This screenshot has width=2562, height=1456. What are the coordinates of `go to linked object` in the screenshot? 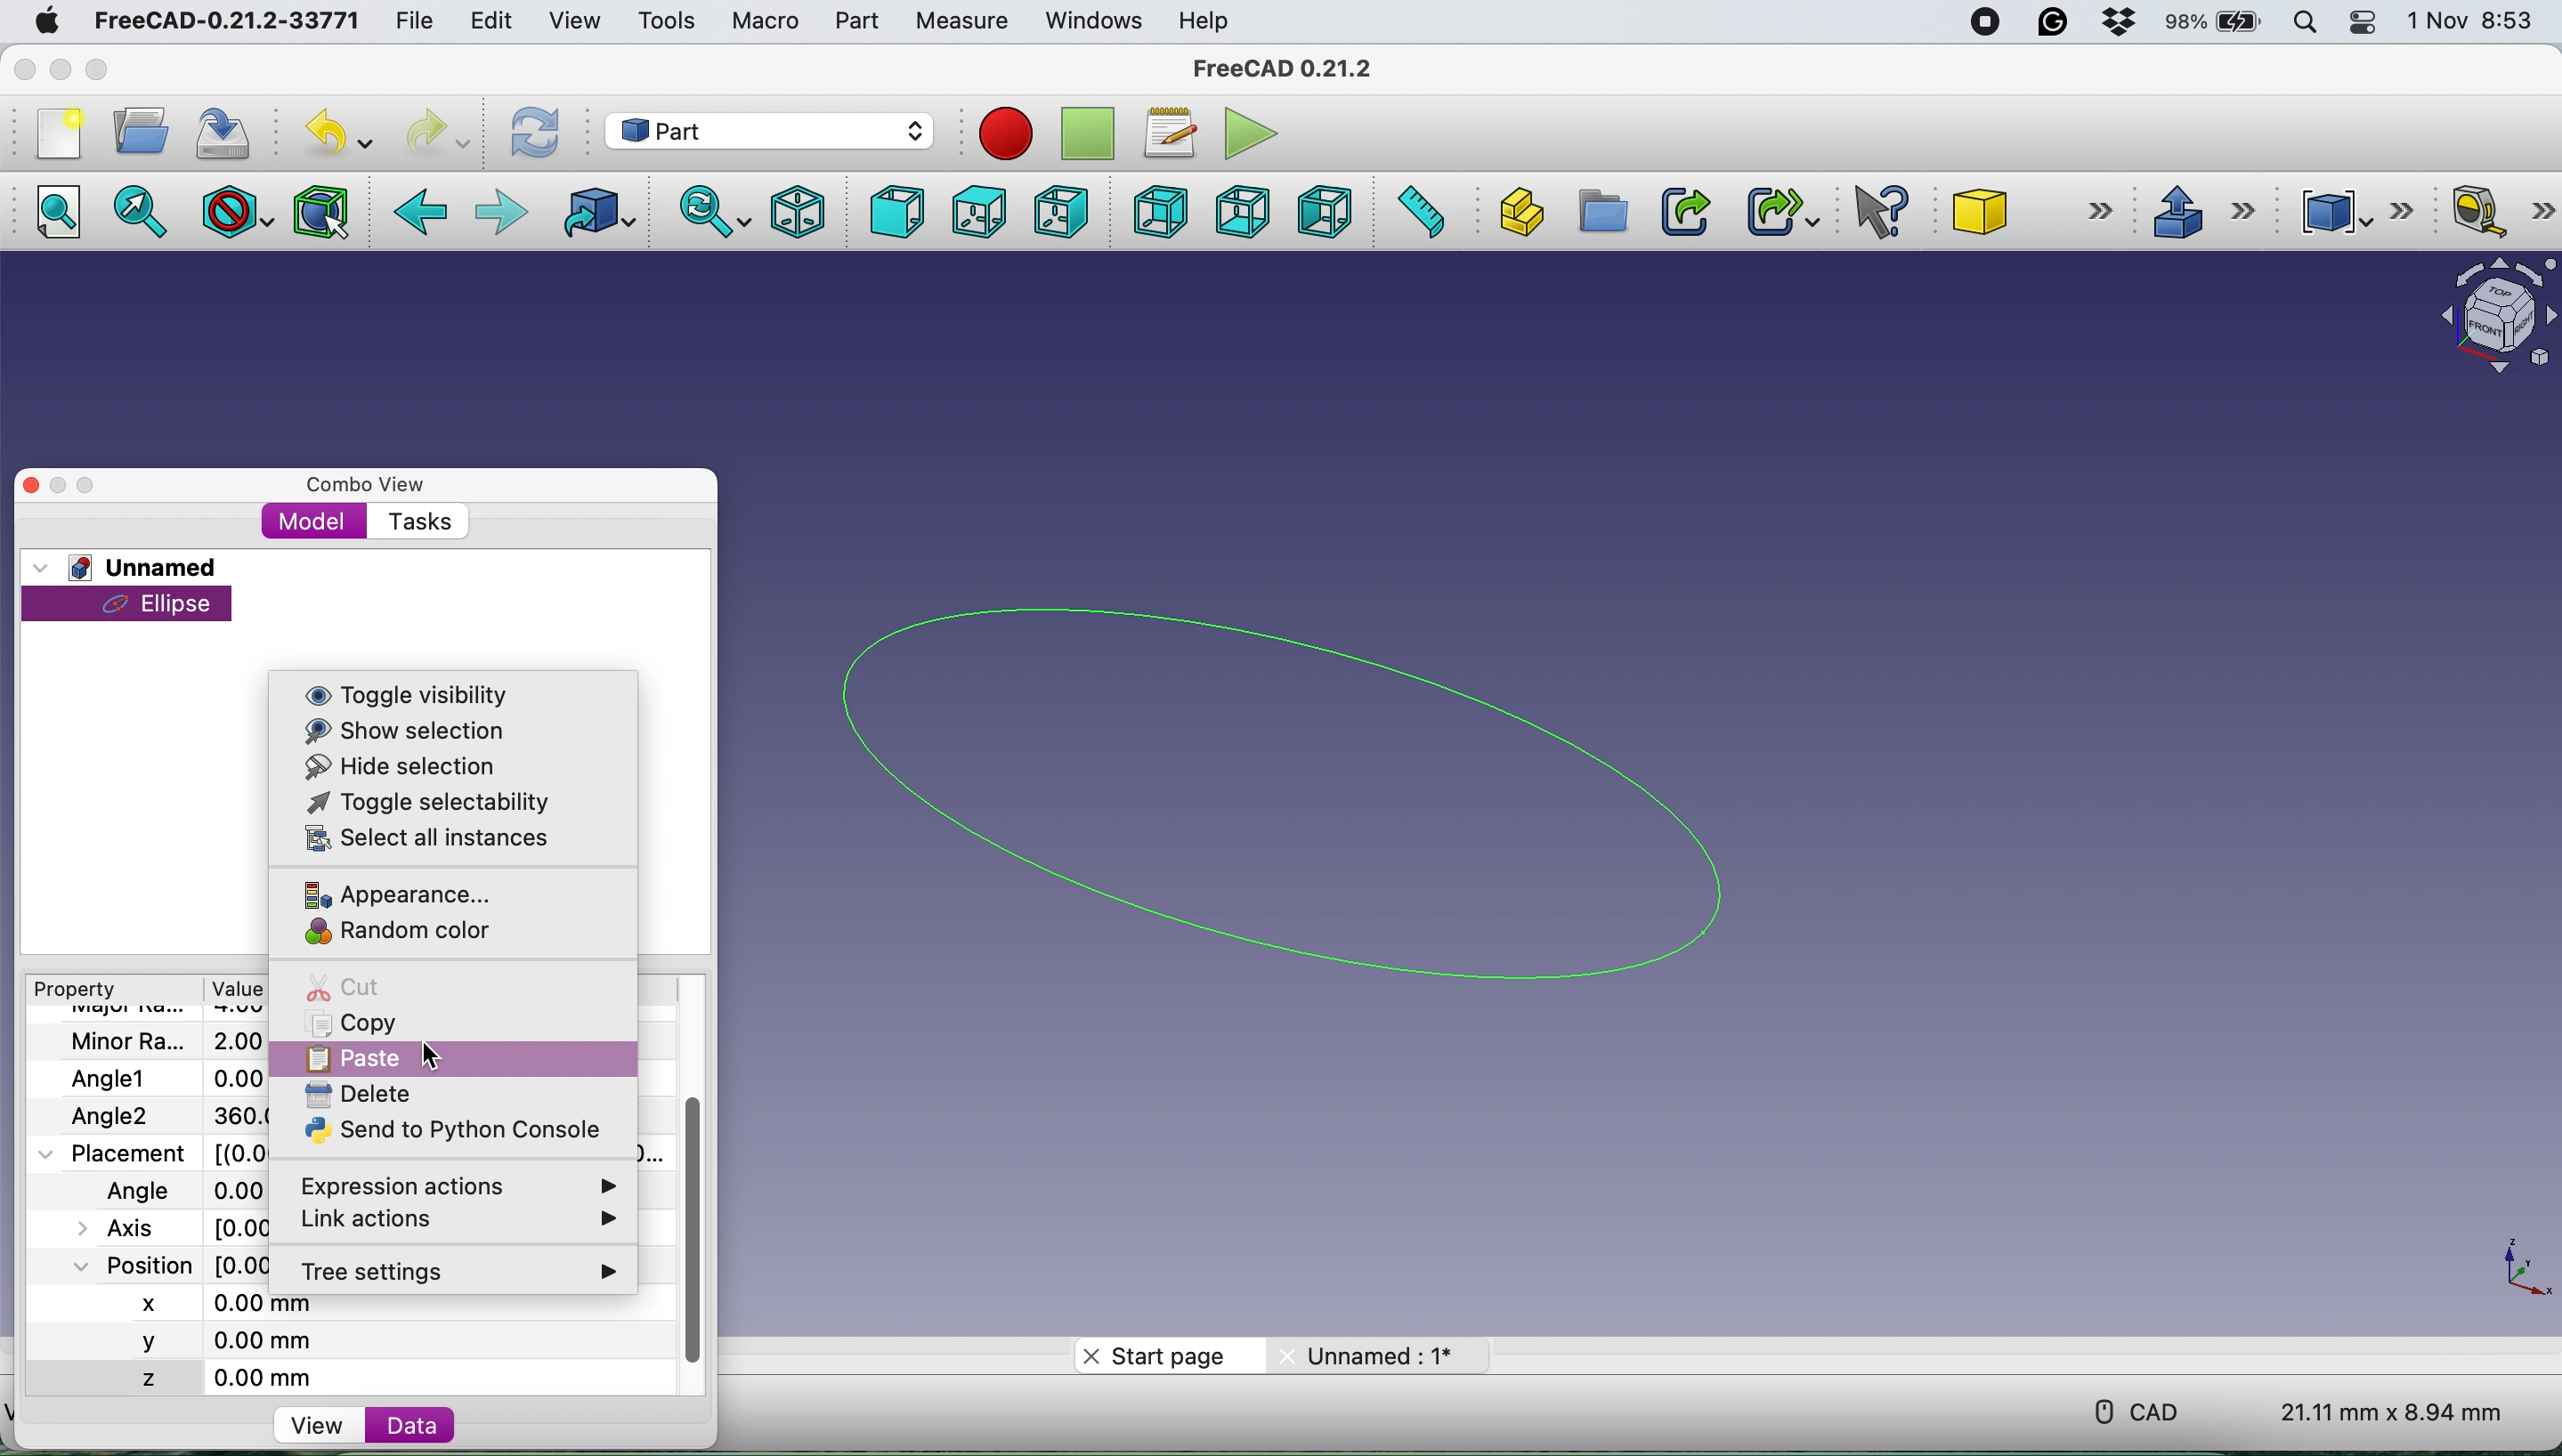 It's located at (593, 212).